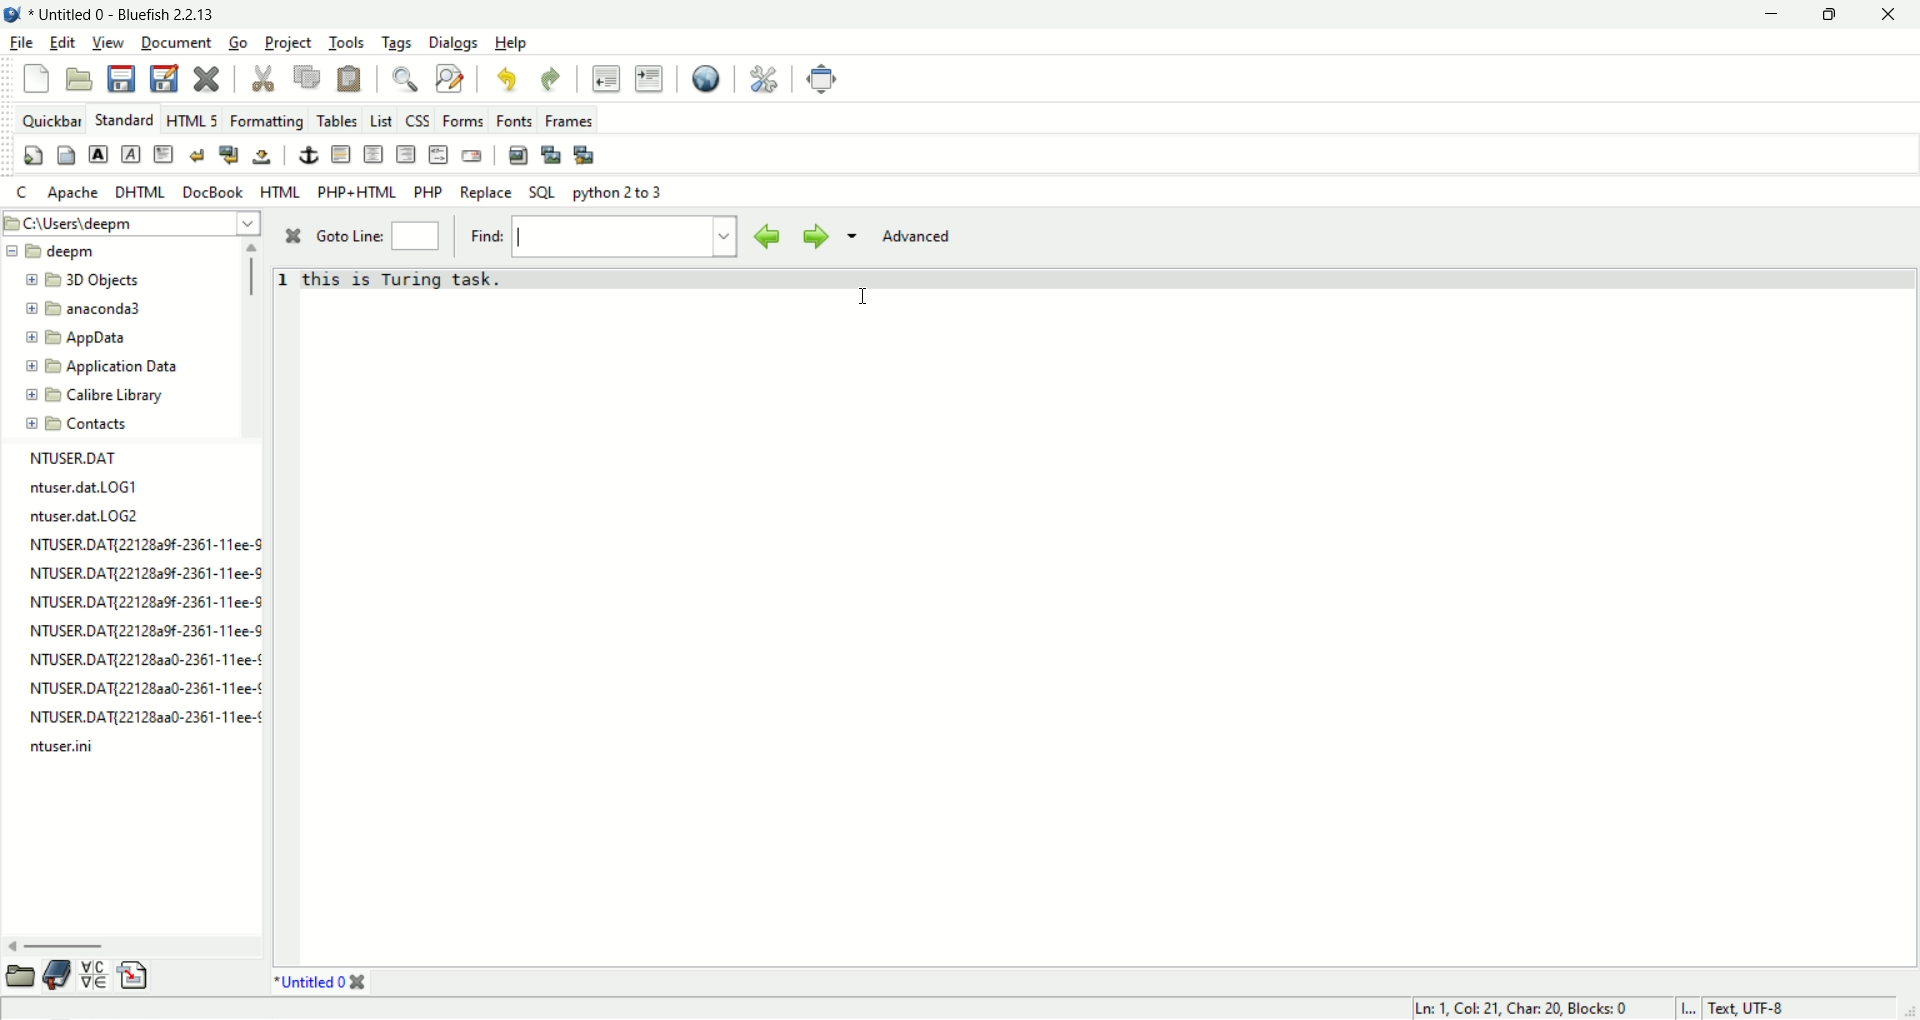 The height and width of the screenshot is (1020, 1920). I want to click on Application Data, so click(105, 367).